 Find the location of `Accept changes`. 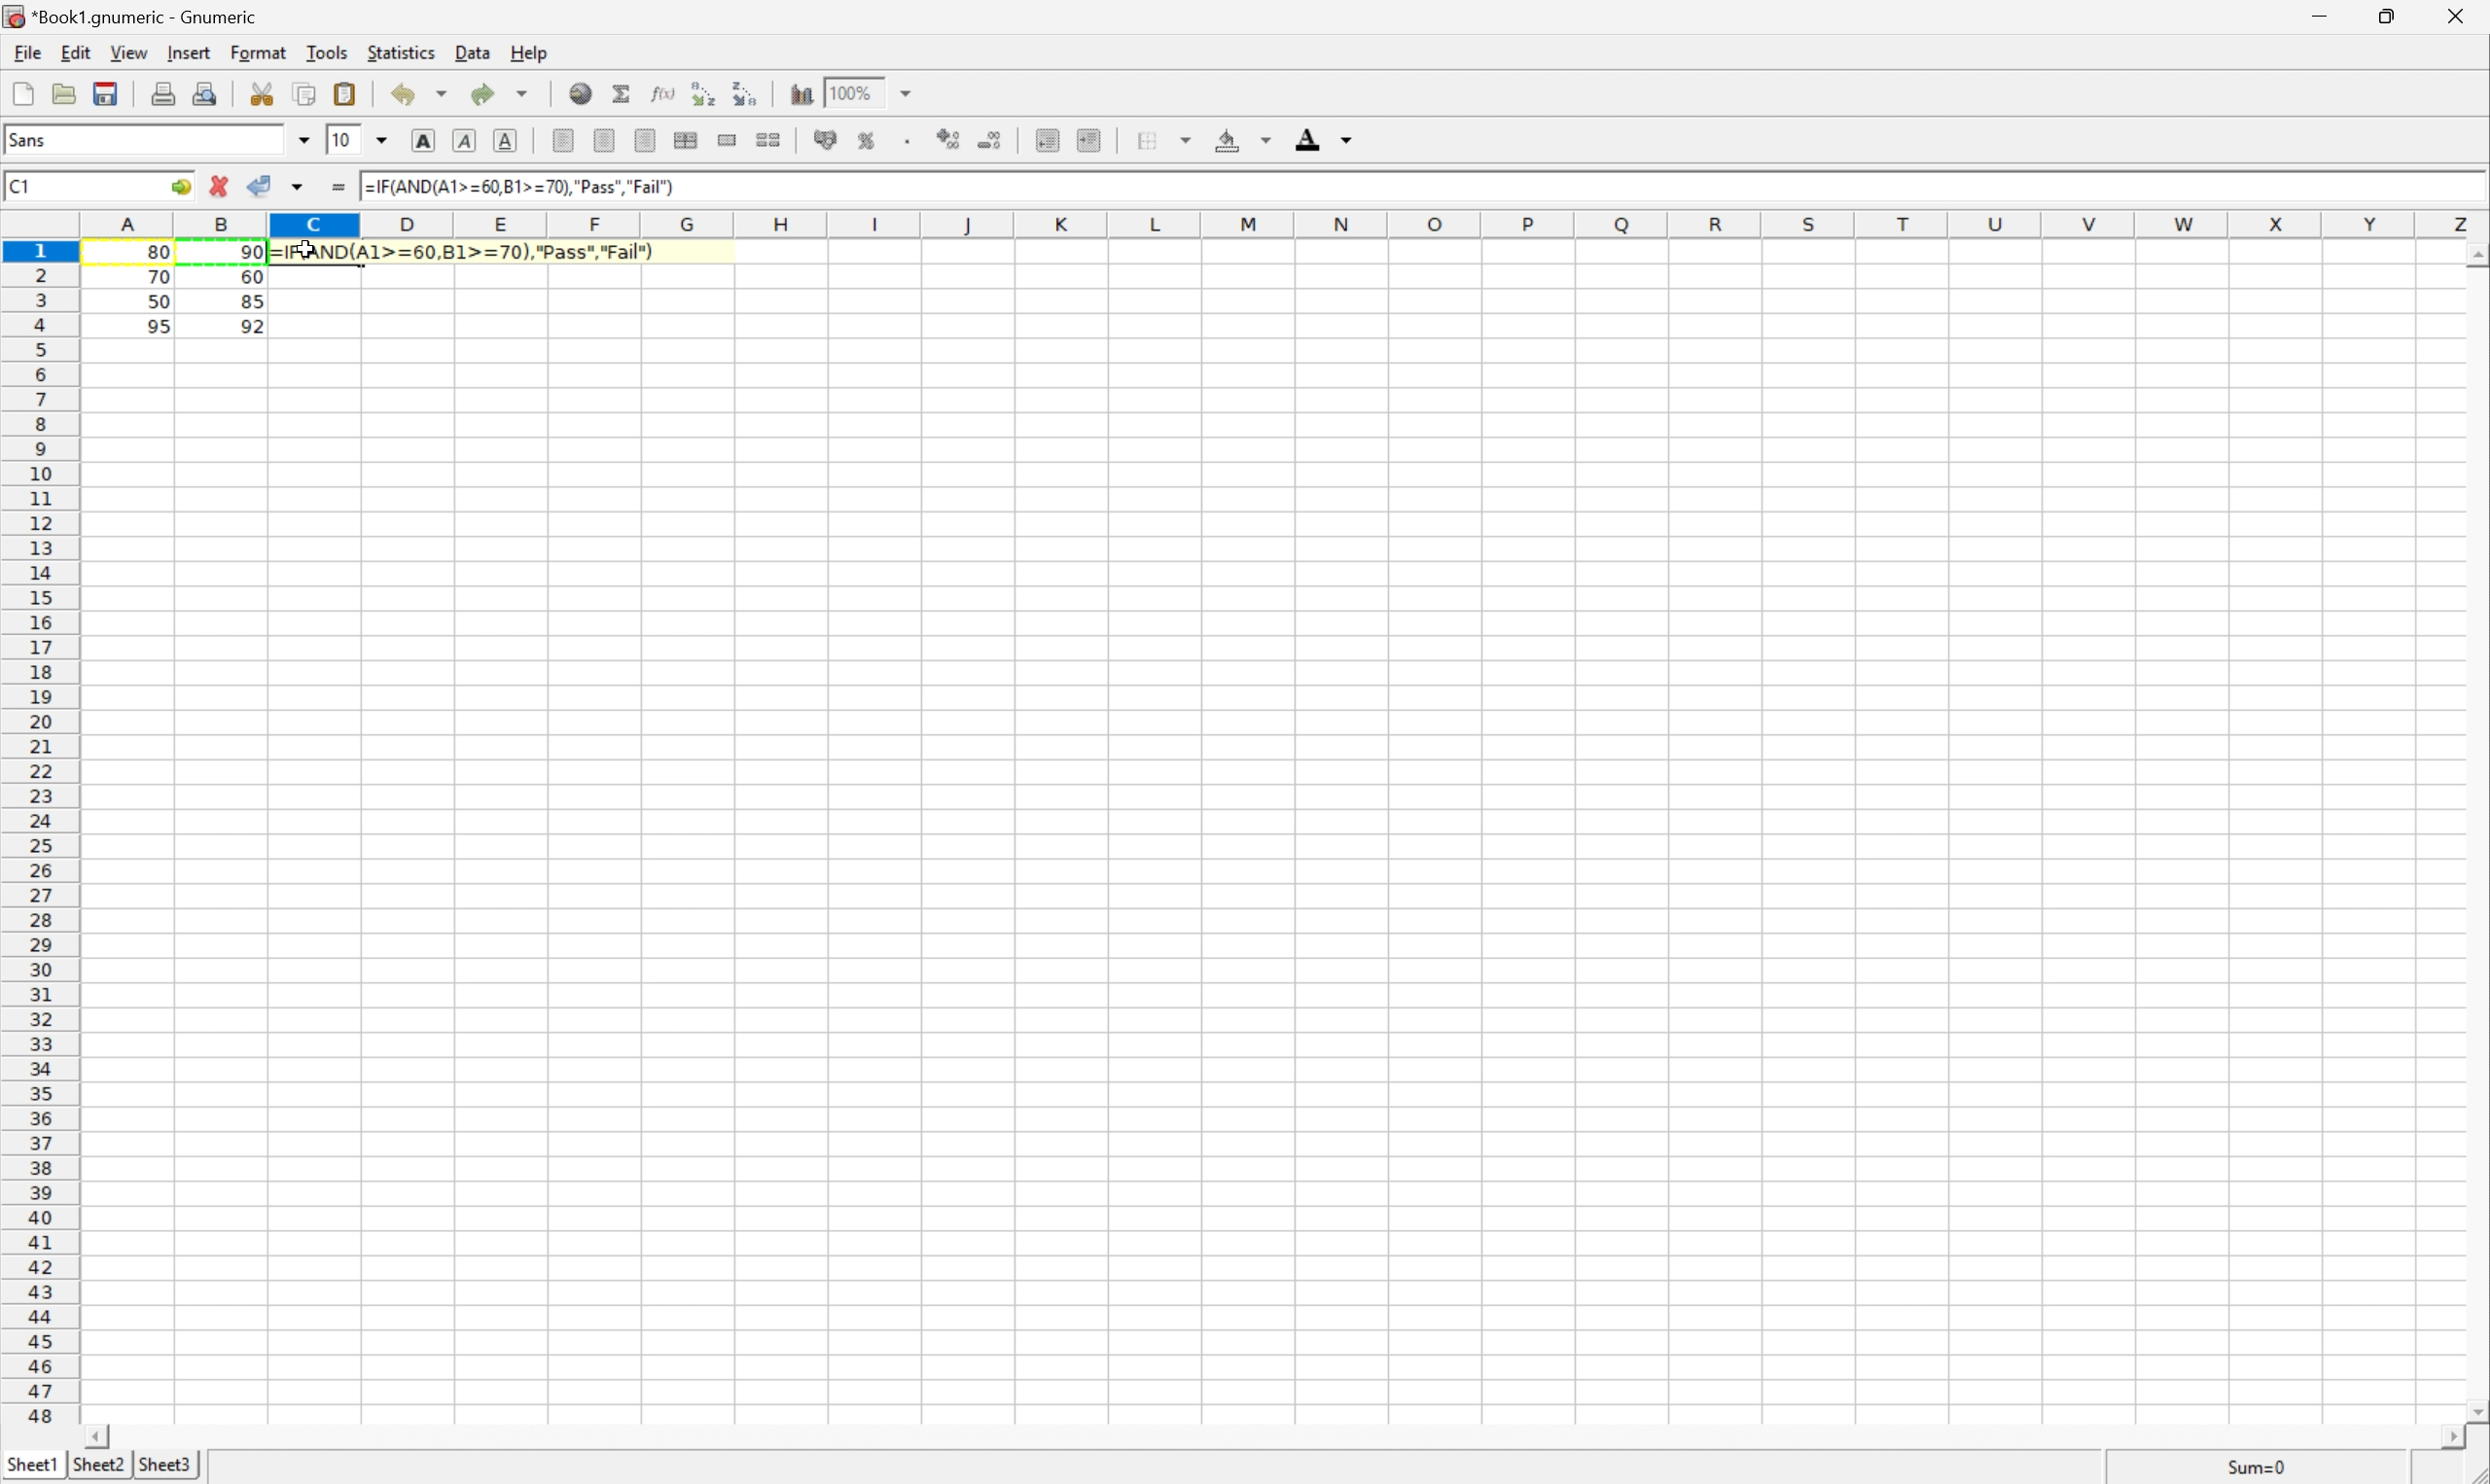

Accept changes is located at coordinates (257, 186).